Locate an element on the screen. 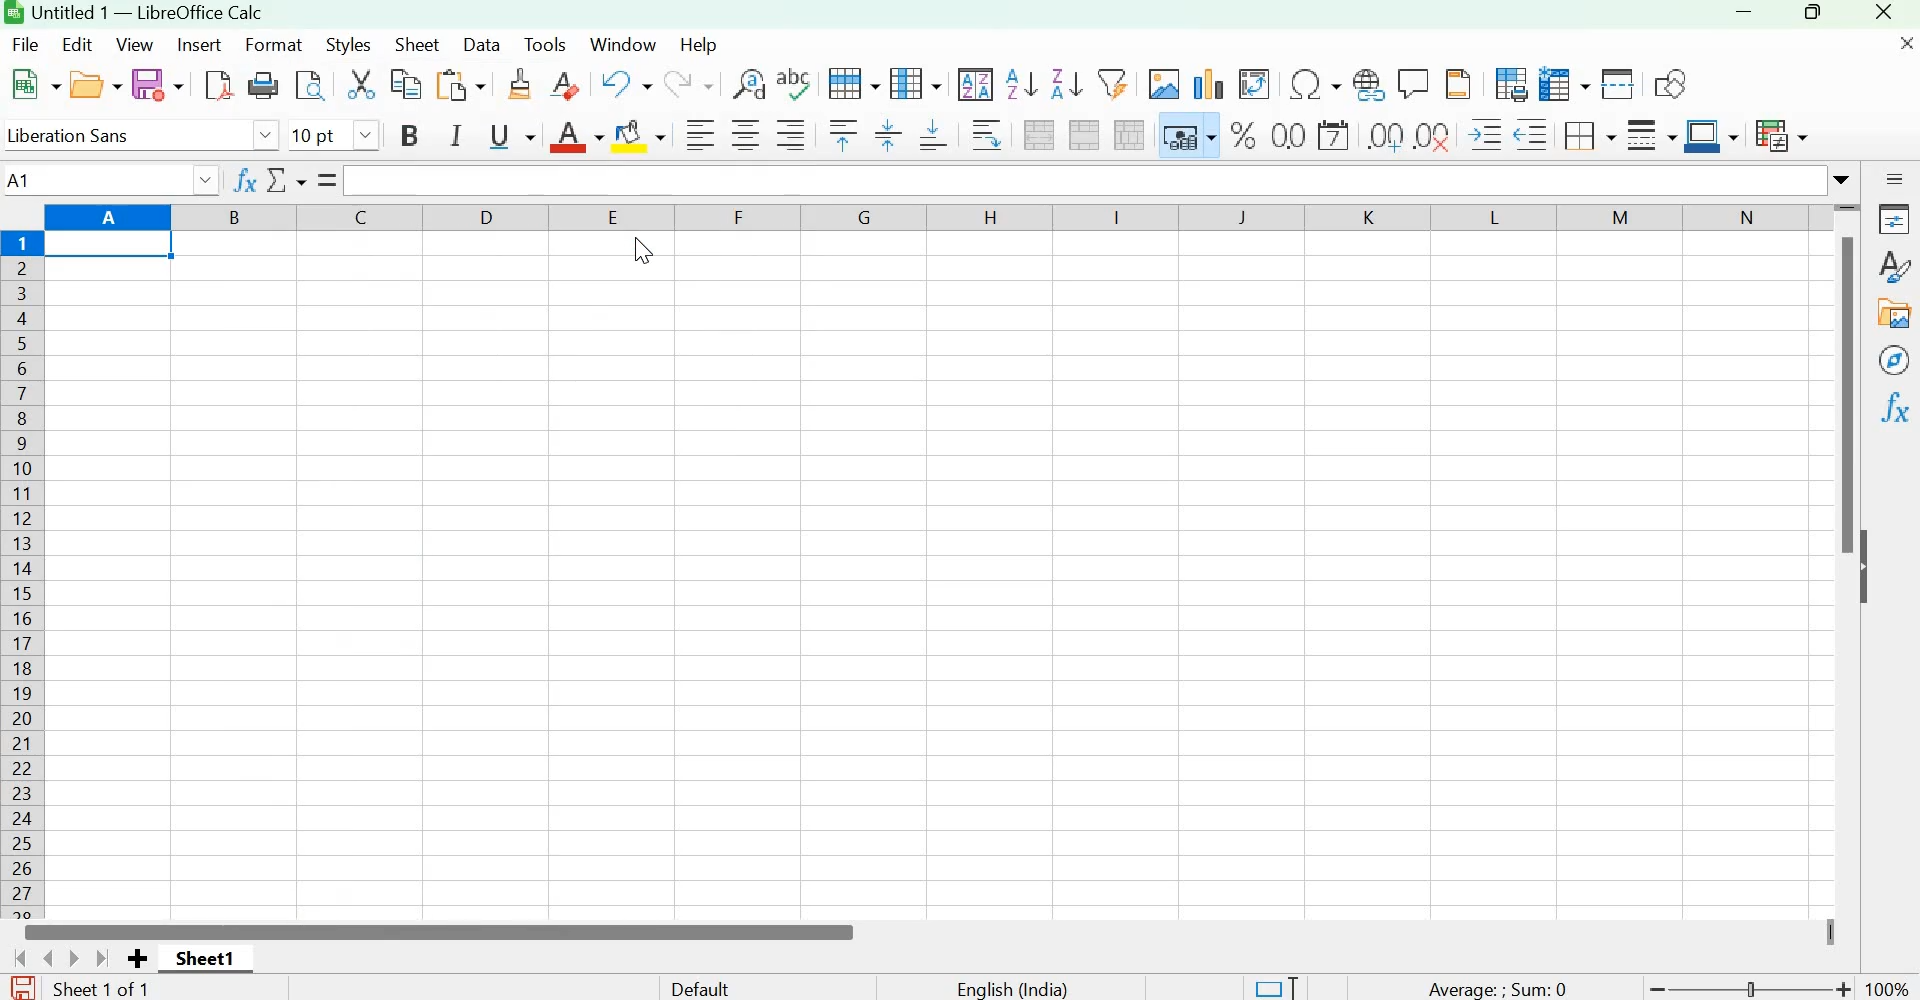 This screenshot has width=1920, height=1000. Close is located at coordinates (1887, 14).